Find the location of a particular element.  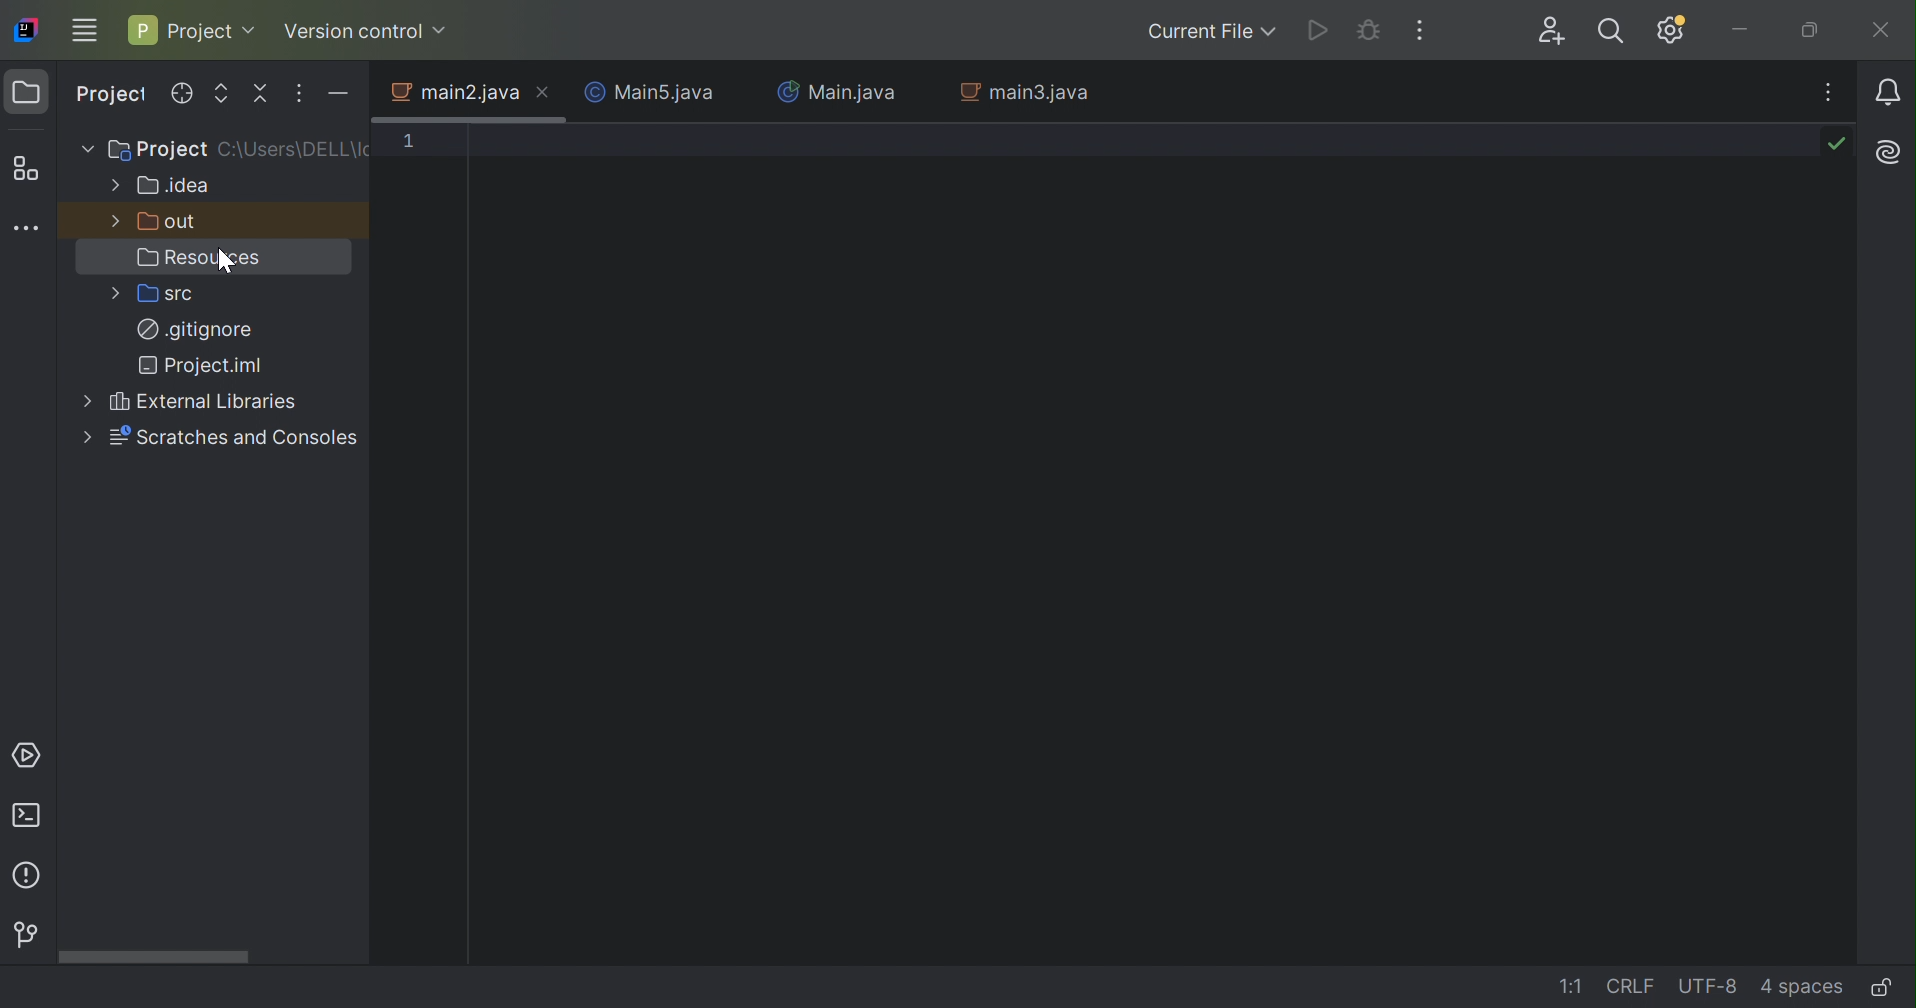

AI Assistant is located at coordinates (1887, 153).